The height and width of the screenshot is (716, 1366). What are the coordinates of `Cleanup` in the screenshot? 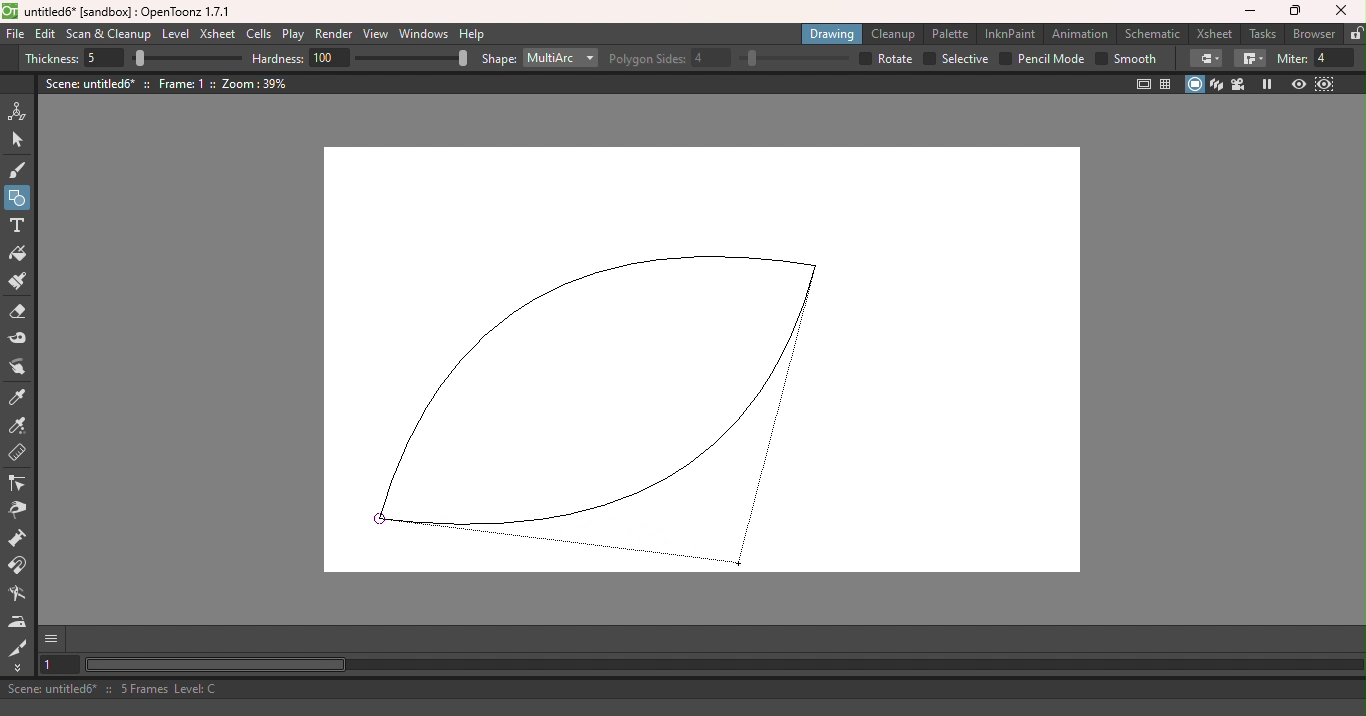 It's located at (892, 35).